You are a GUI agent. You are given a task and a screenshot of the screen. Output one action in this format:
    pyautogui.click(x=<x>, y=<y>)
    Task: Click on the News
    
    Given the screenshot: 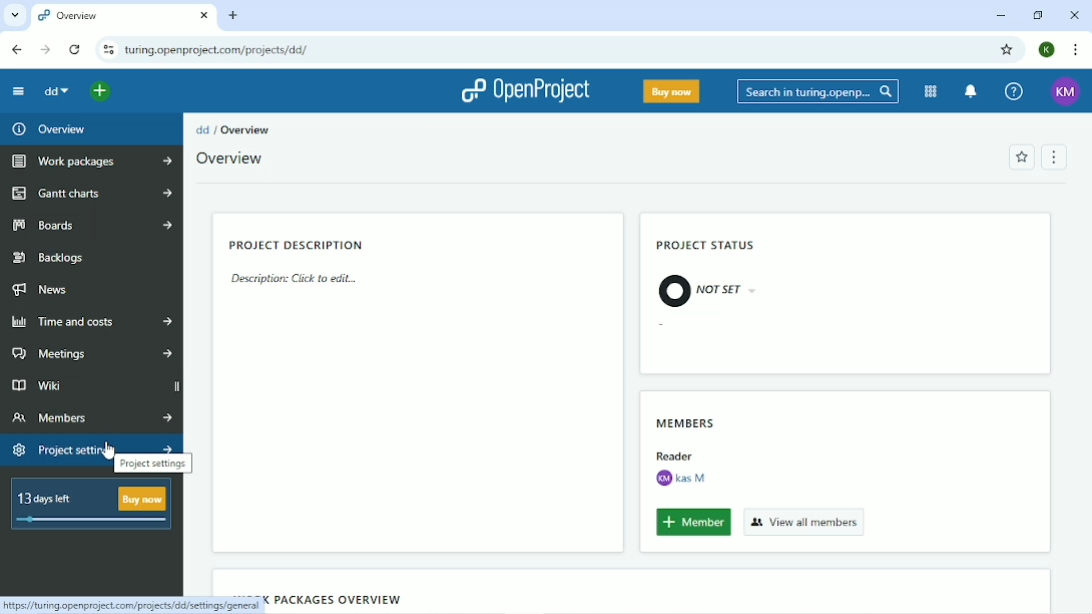 What is the action you would take?
    pyautogui.click(x=41, y=289)
    